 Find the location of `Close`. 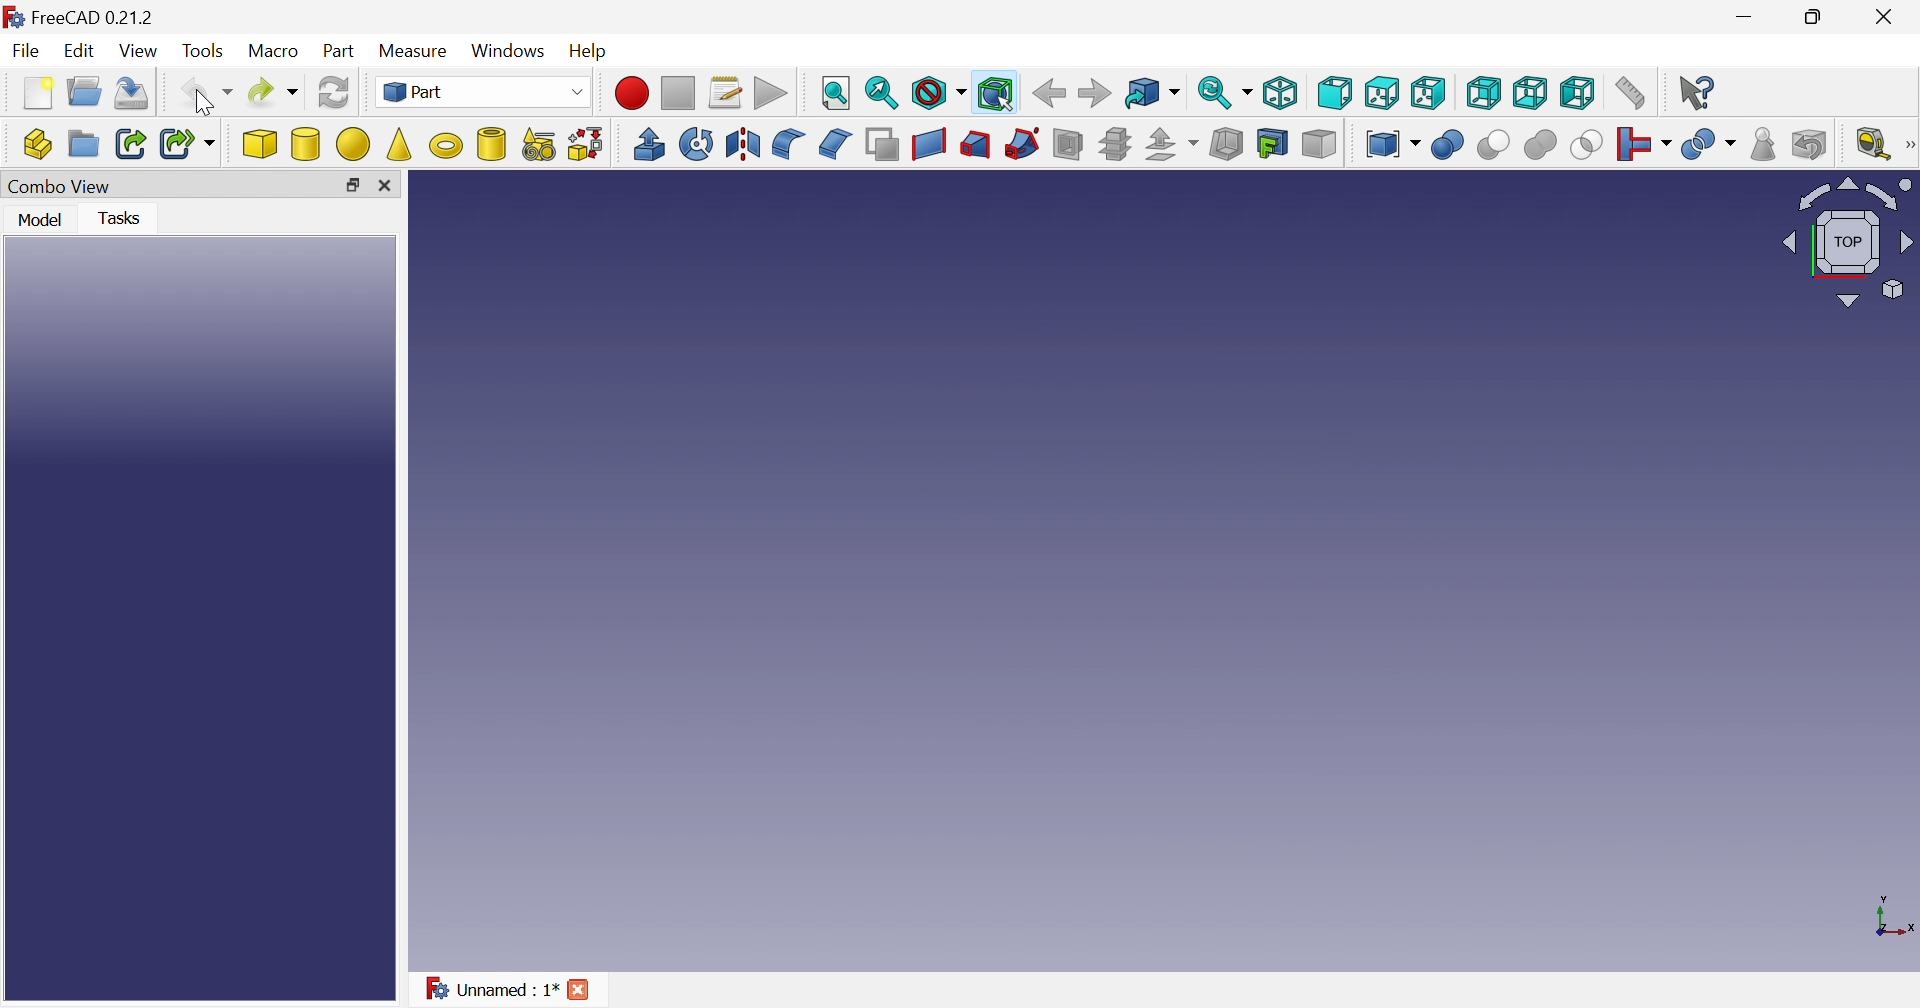

Close is located at coordinates (1888, 16).